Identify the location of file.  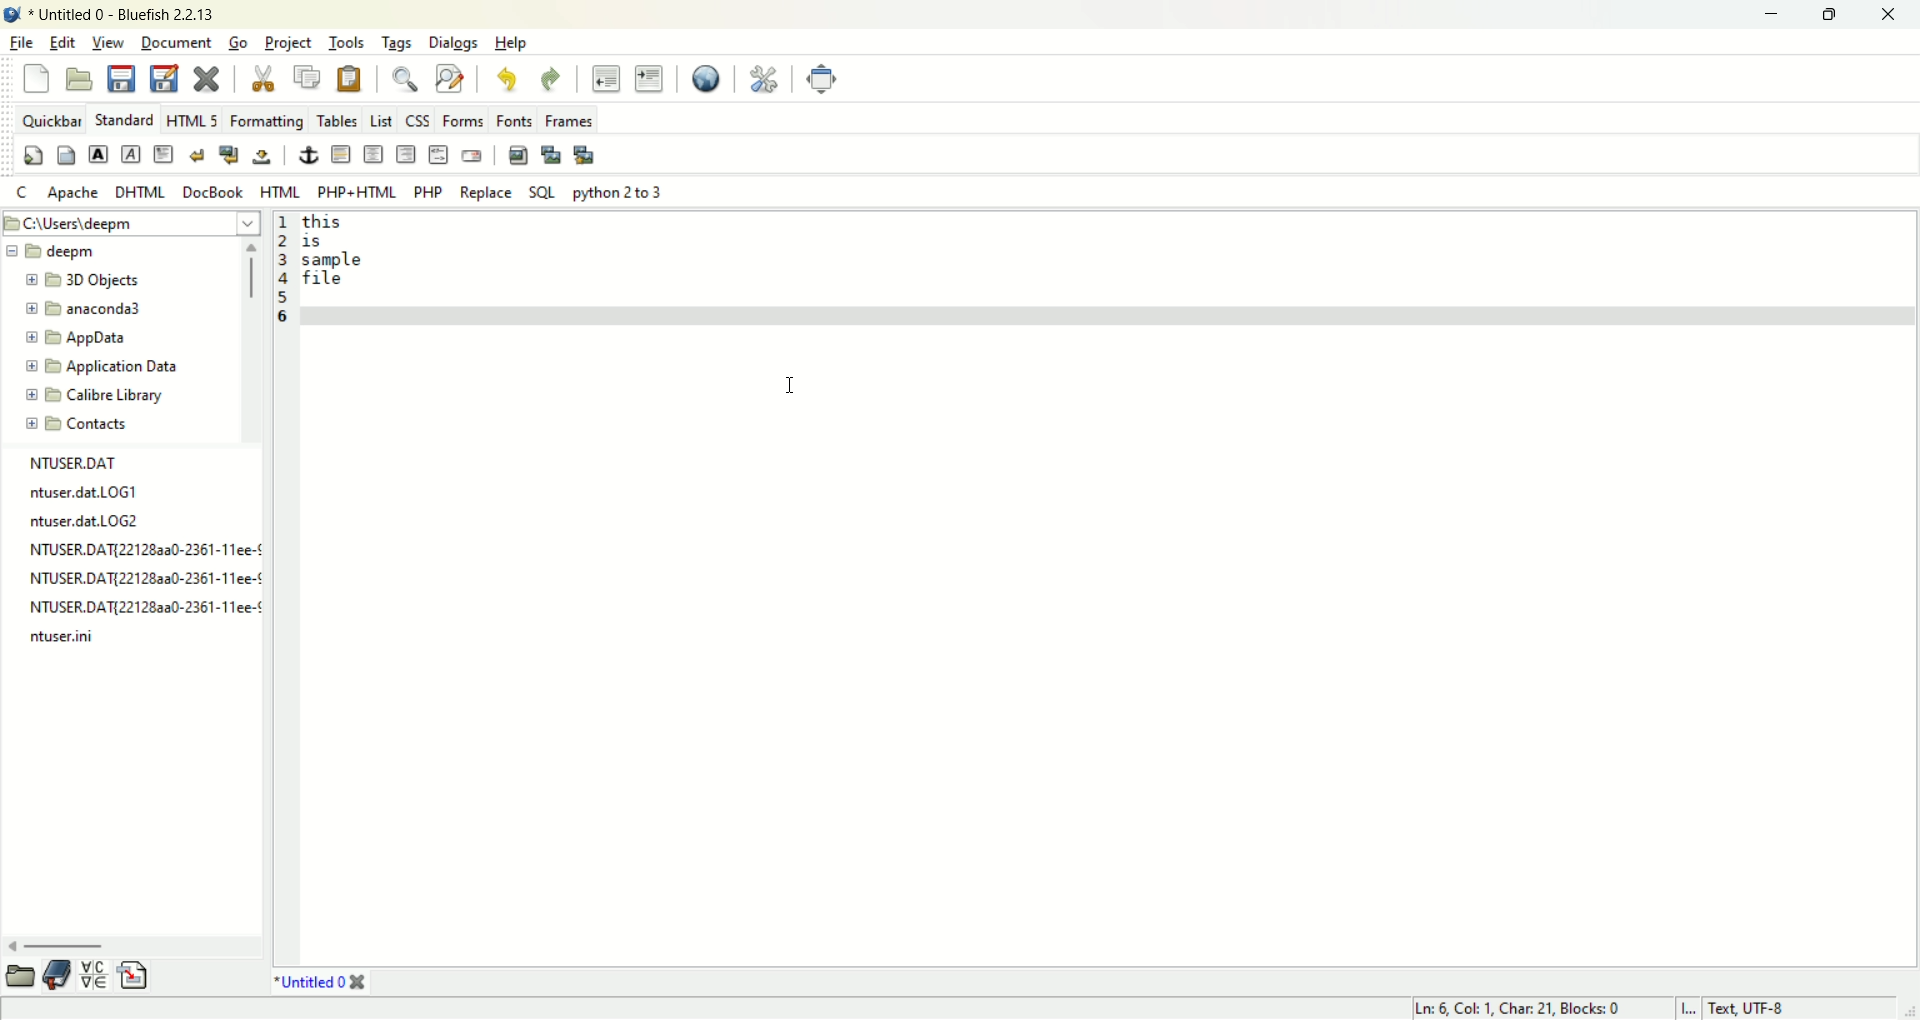
(22, 41).